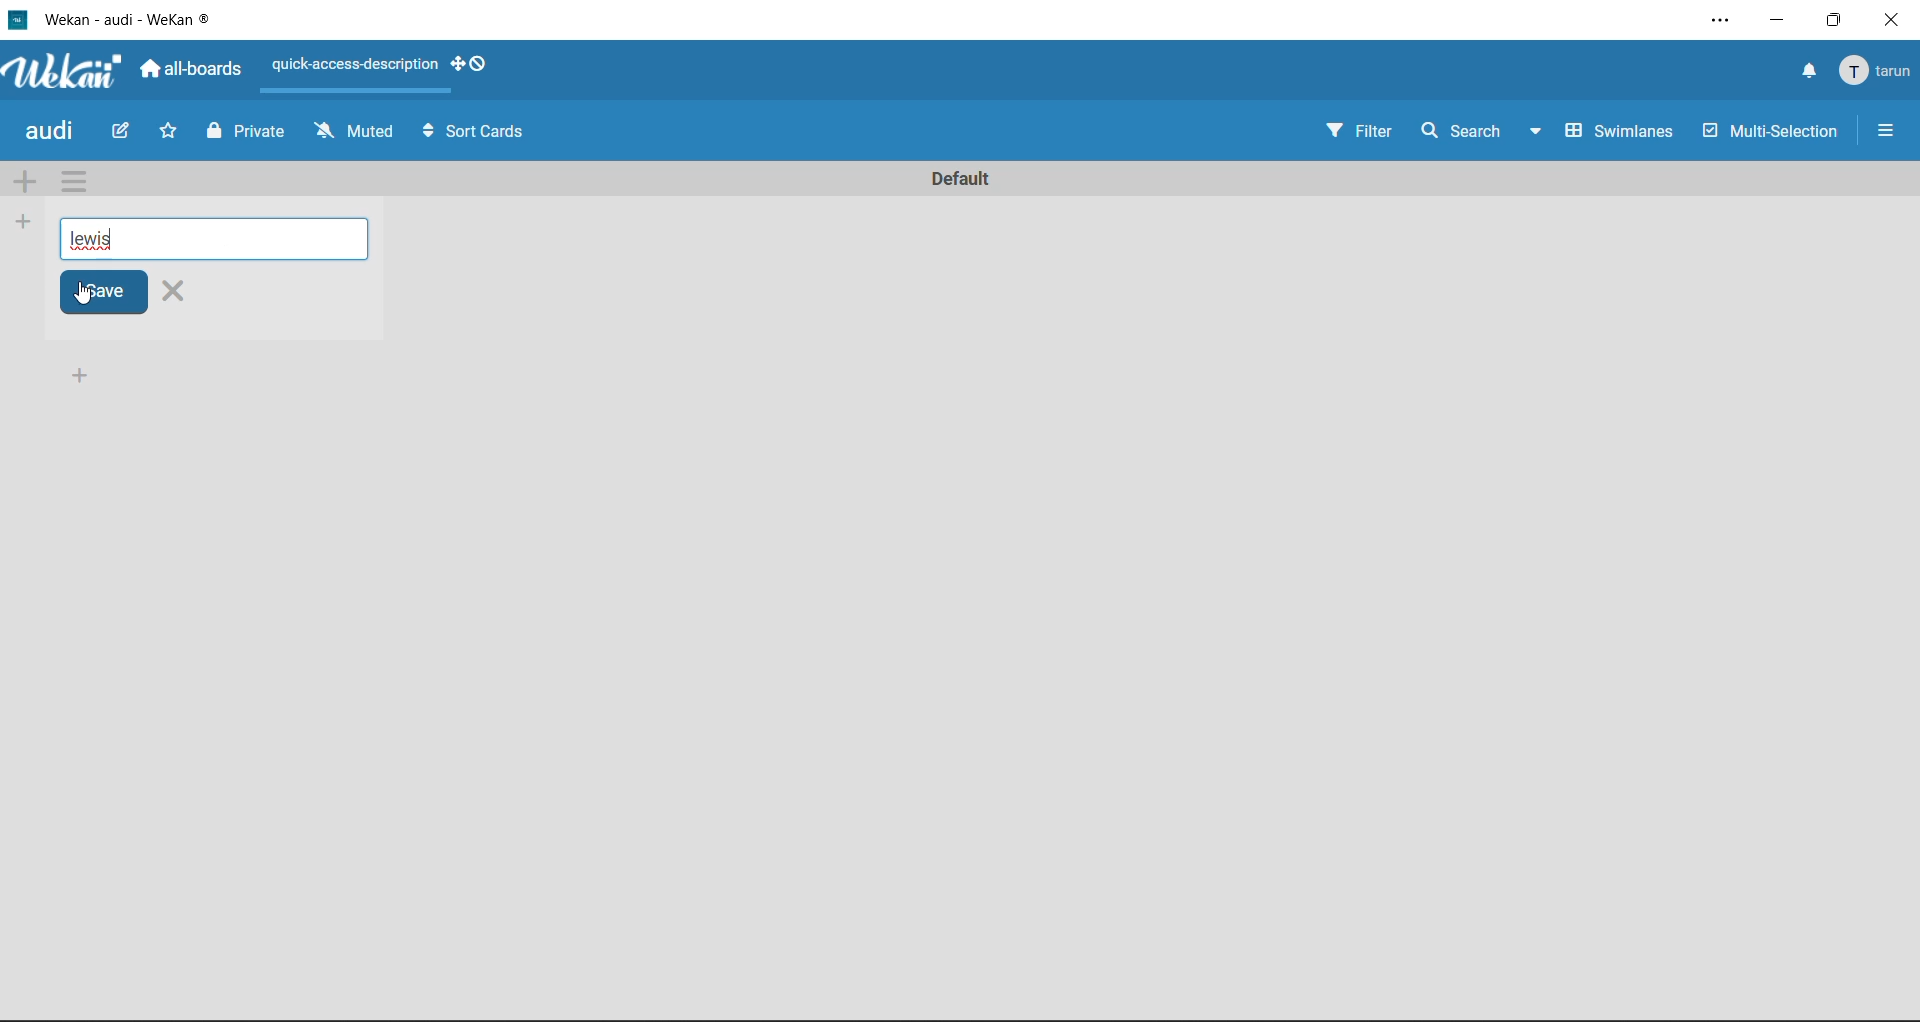  Describe the element at coordinates (244, 134) in the screenshot. I see `private` at that location.